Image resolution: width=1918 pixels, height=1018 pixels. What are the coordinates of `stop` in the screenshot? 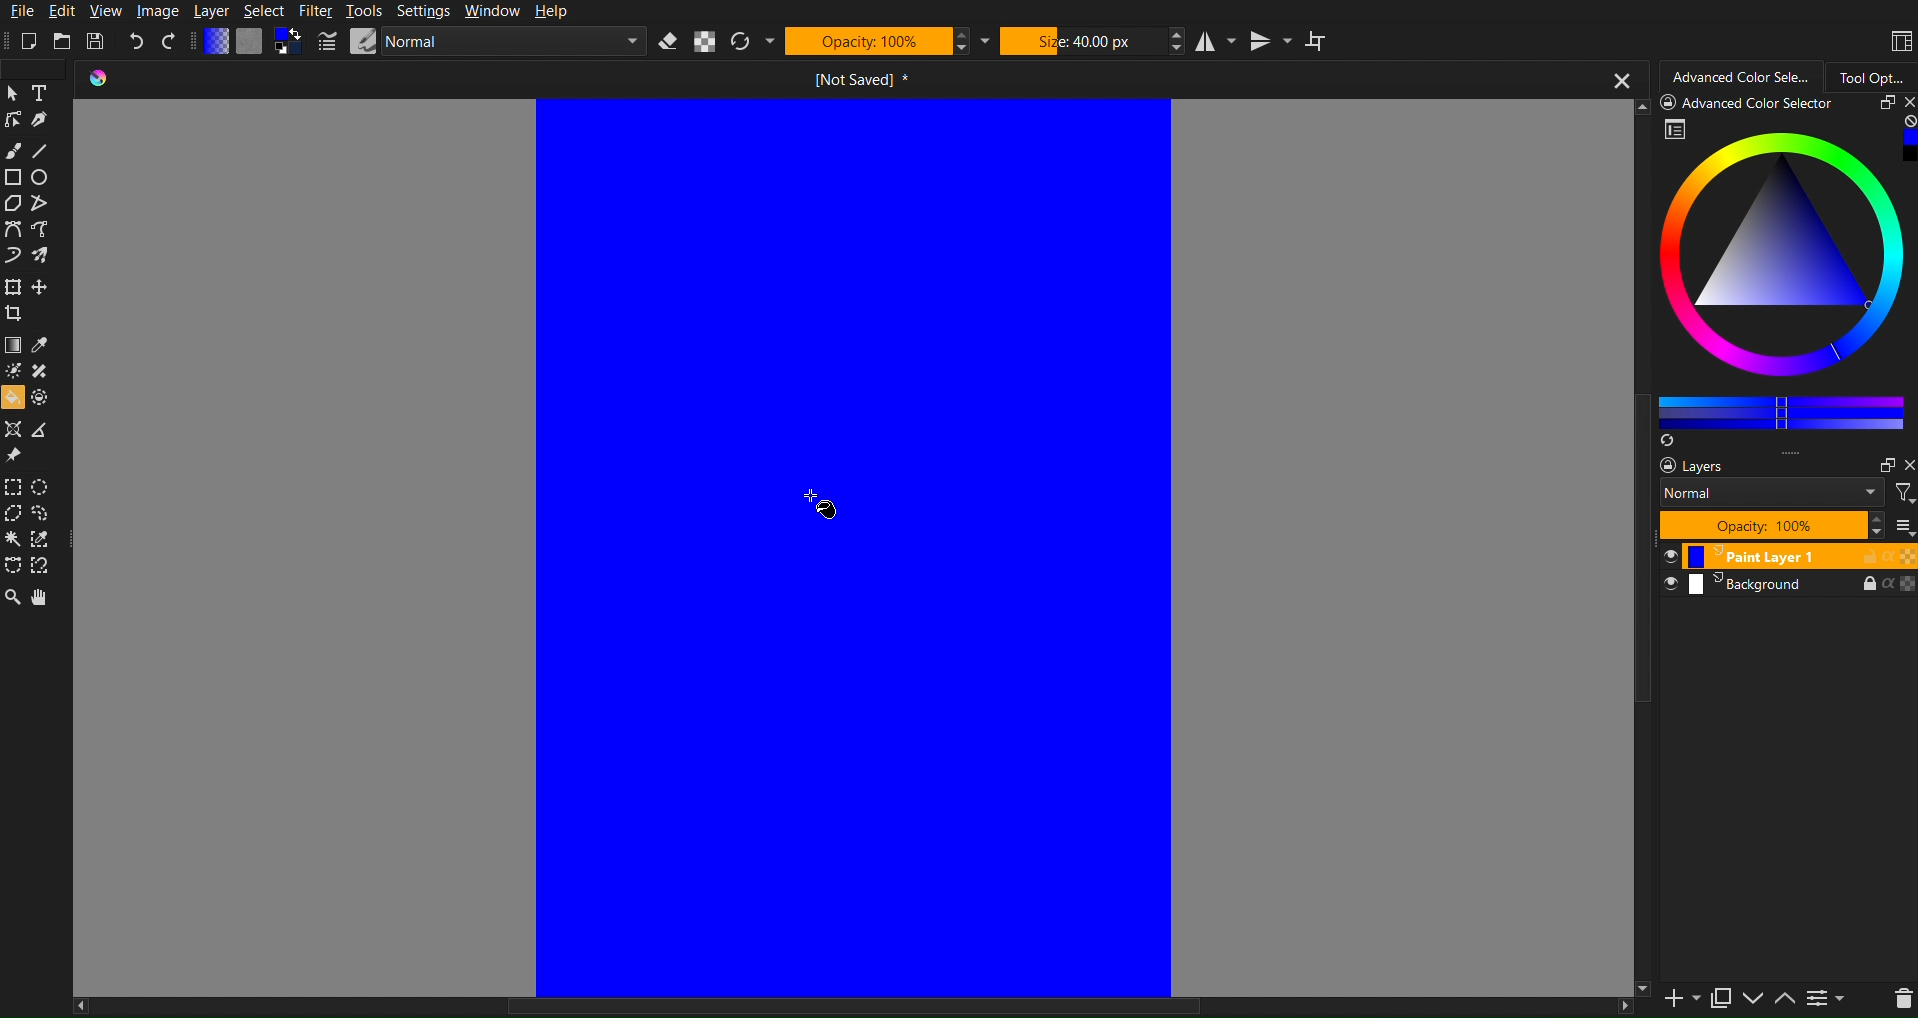 It's located at (1905, 121).